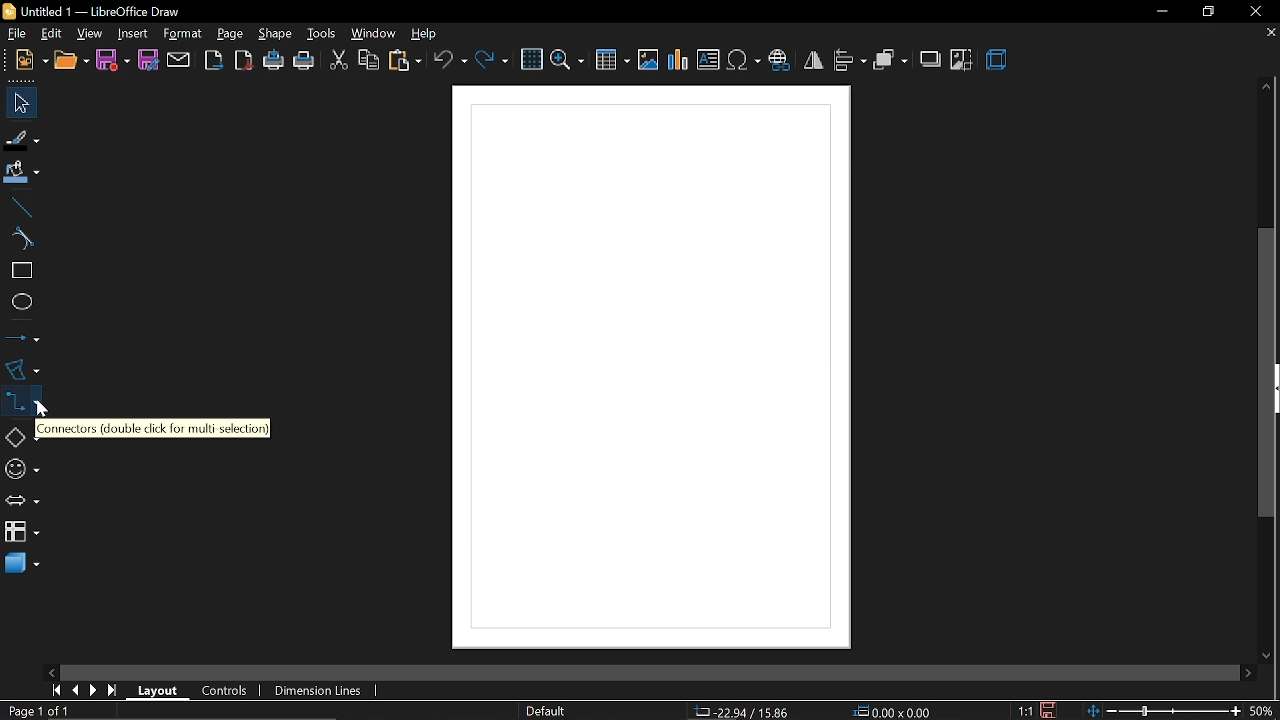 This screenshot has width=1280, height=720. Describe the element at coordinates (272, 33) in the screenshot. I see `shape` at that location.